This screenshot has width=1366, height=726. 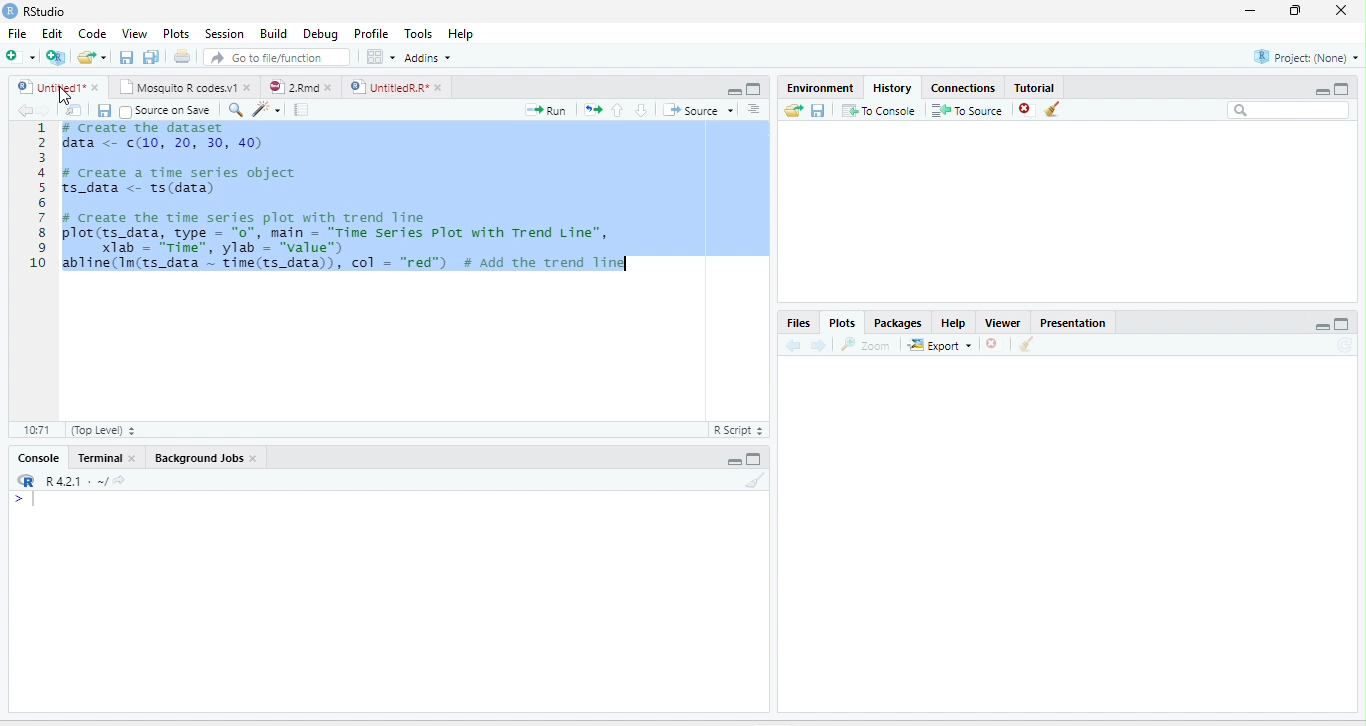 What do you see at coordinates (19, 56) in the screenshot?
I see `New file` at bounding box center [19, 56].